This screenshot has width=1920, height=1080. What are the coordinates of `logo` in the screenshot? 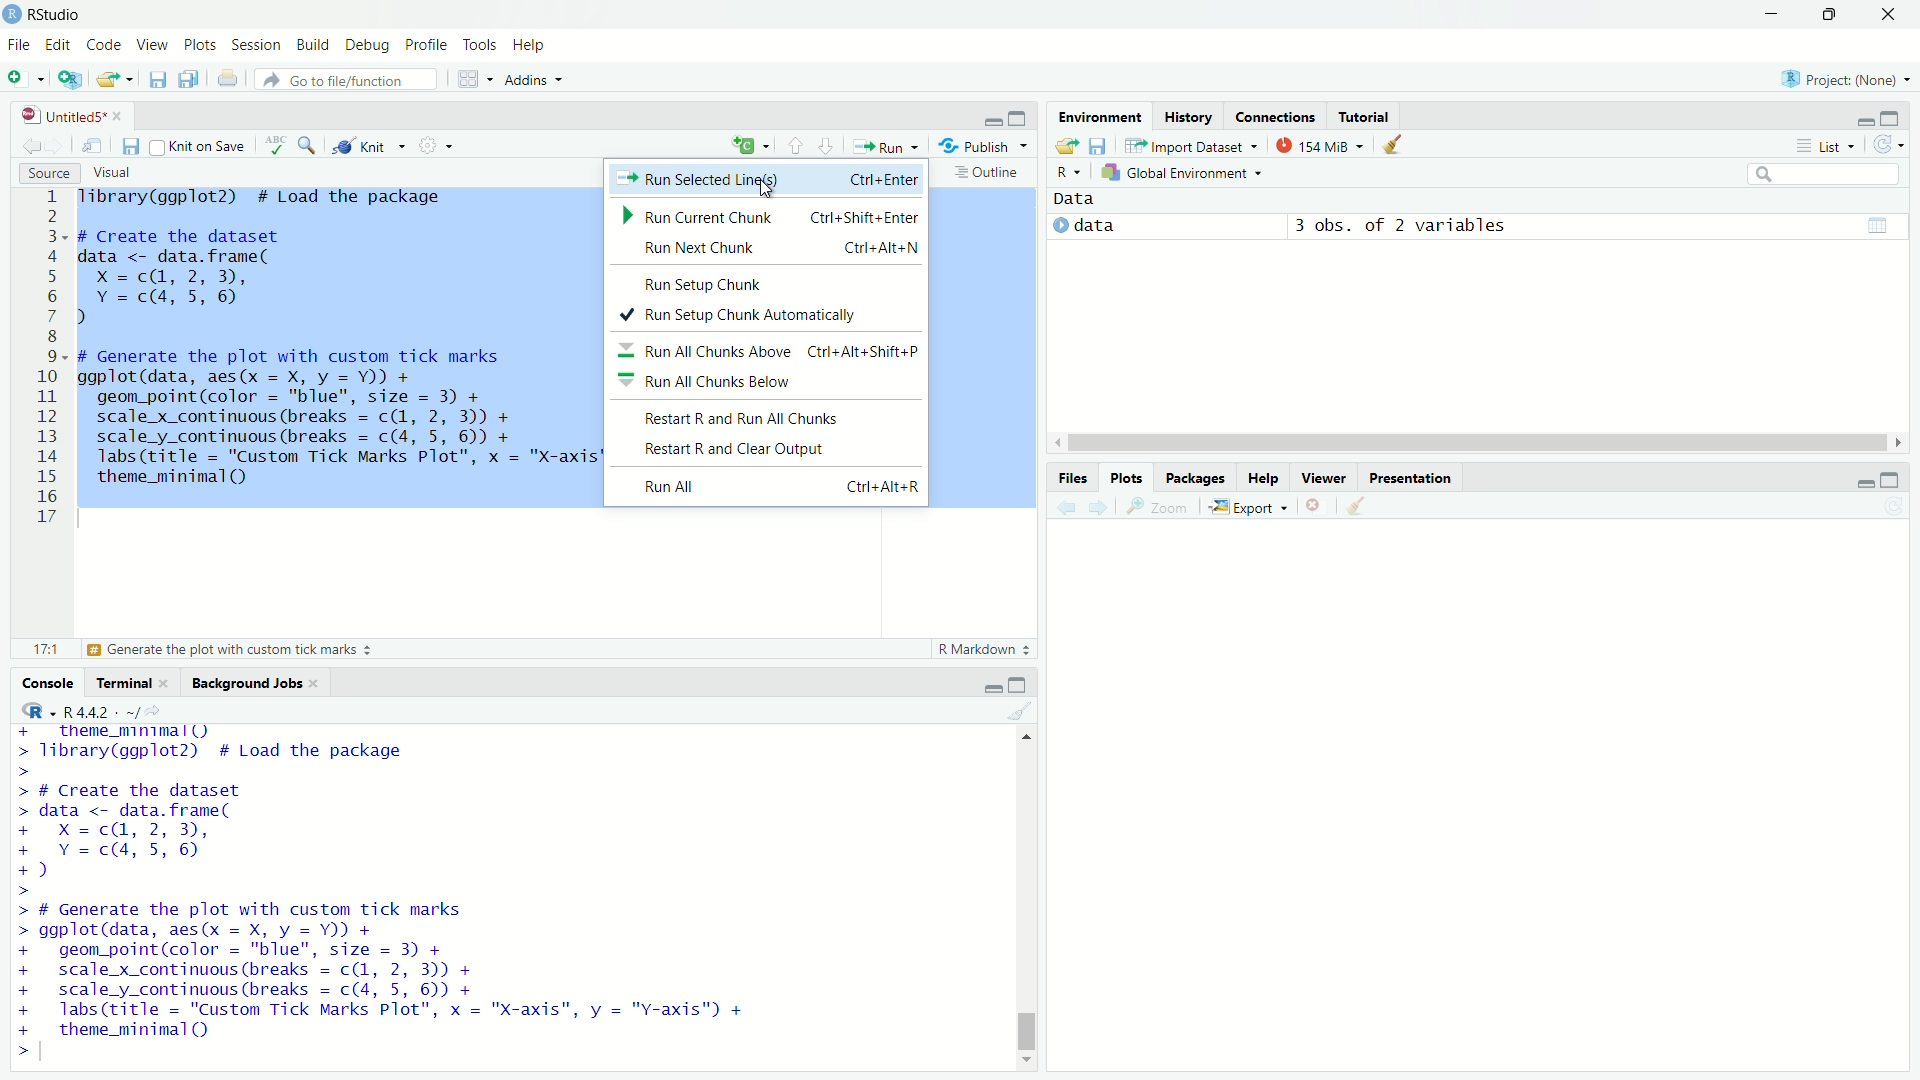 It's located at (12, 15).